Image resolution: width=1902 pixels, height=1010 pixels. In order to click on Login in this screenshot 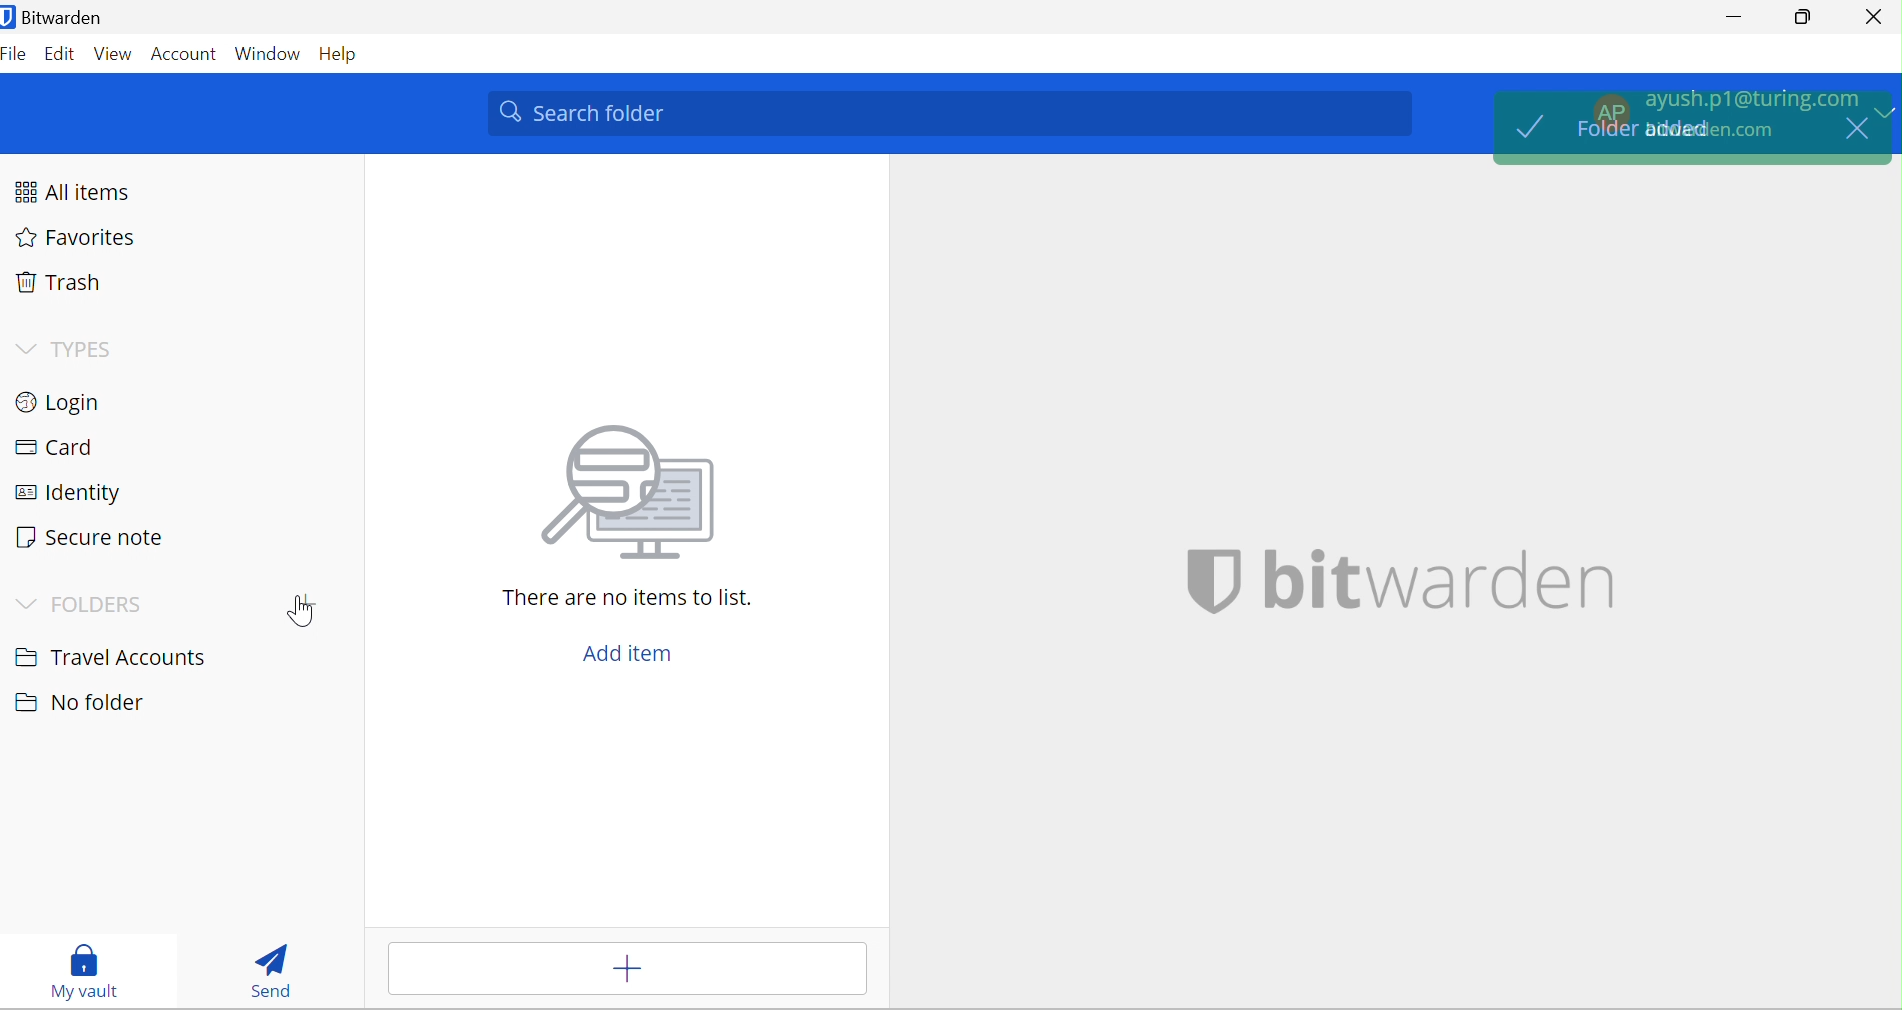, I will do `click(68, 404)`.